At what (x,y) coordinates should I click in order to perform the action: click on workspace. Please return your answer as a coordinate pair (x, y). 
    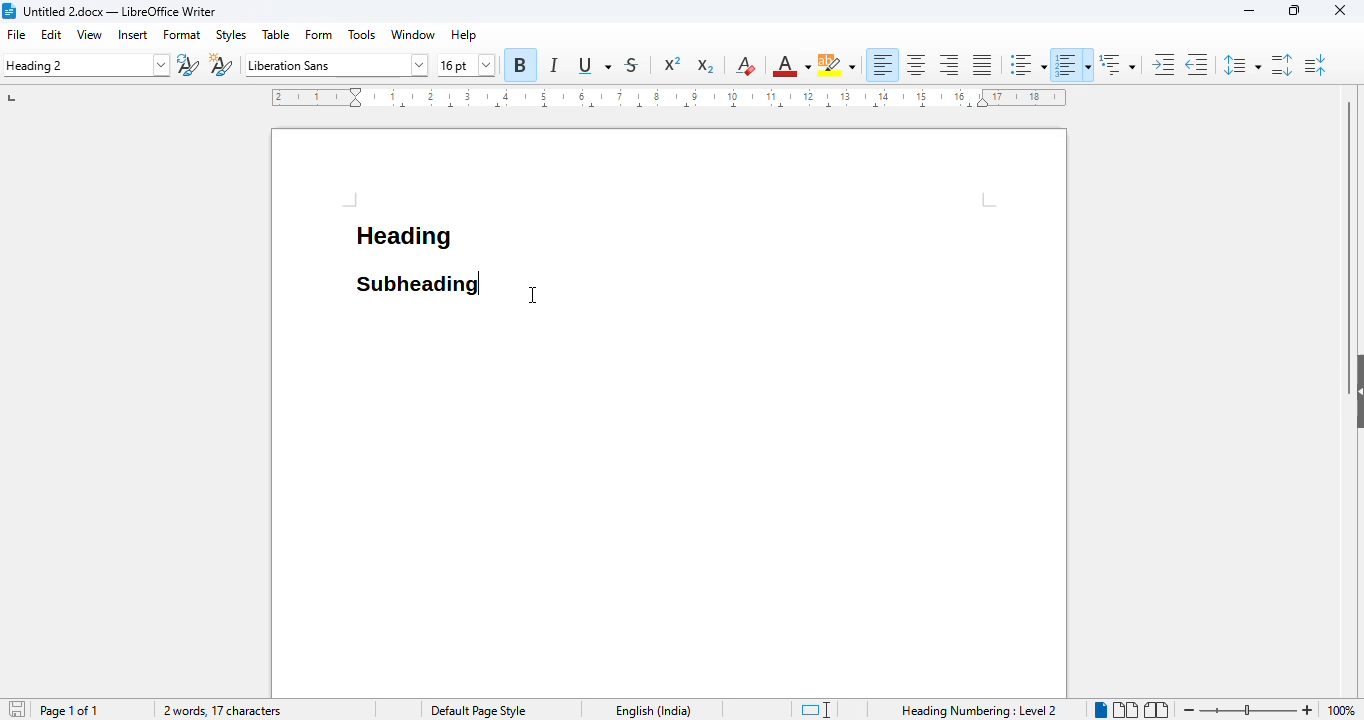
    Looking at the image, I should click on (670, 410).